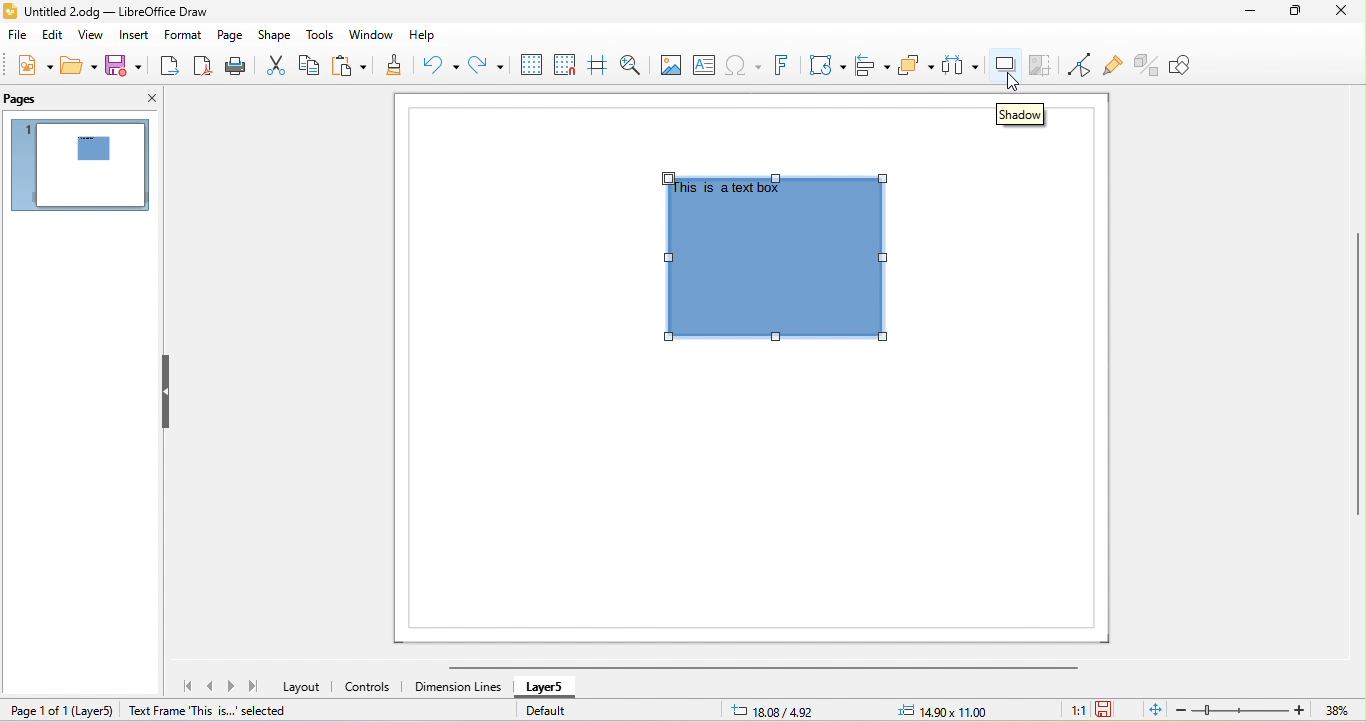 The image size is (1366, 722). What do you see at coordinates (914, 65) in the screenshot?
I see `arrange` at bounding box center [914, 65].